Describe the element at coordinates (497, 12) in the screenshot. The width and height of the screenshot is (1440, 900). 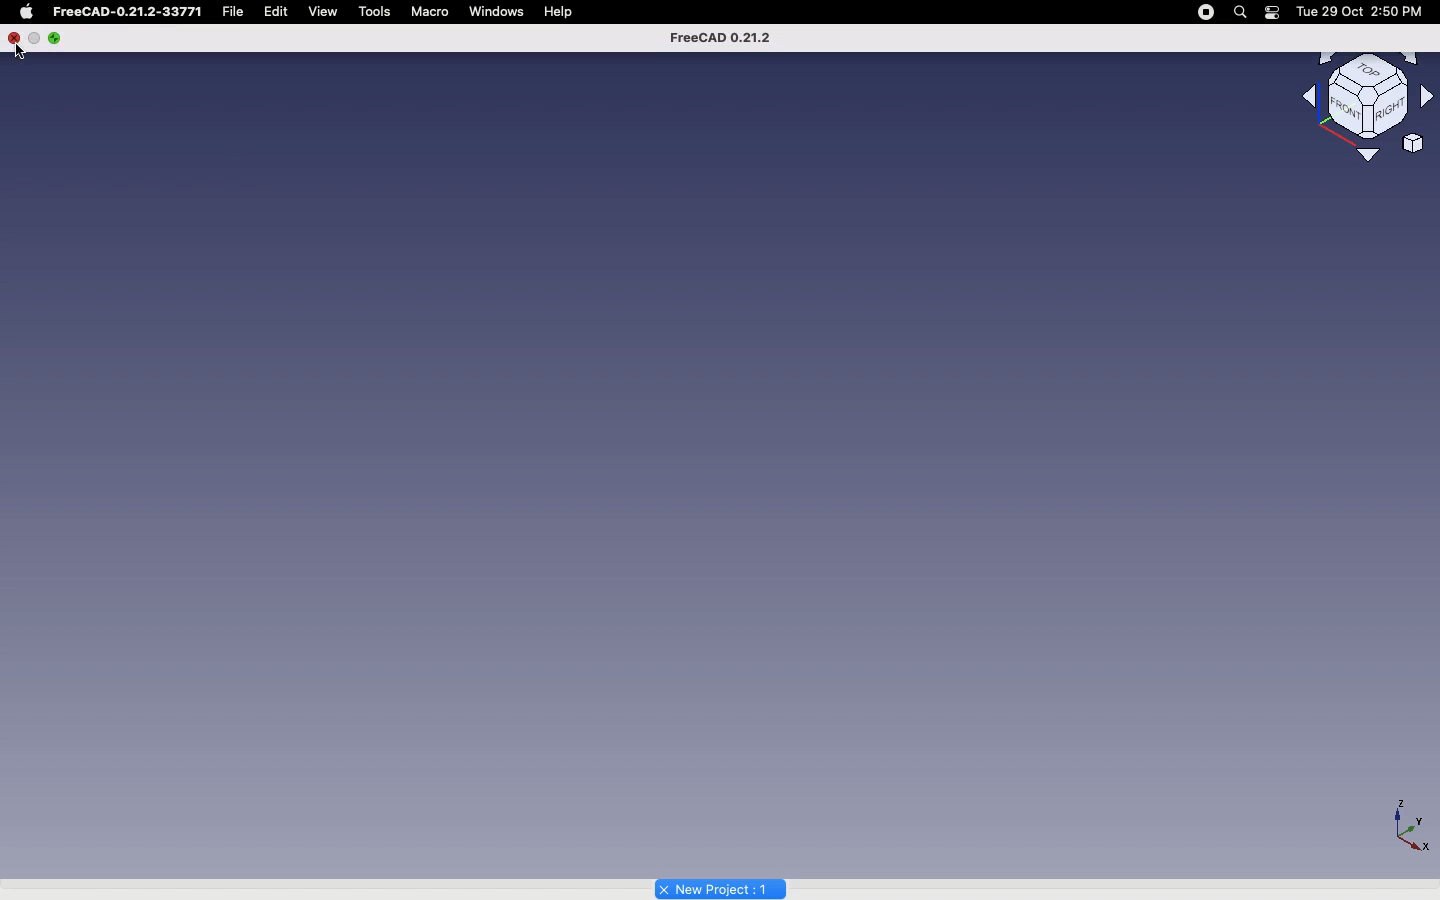
I see `Windows` at that location.